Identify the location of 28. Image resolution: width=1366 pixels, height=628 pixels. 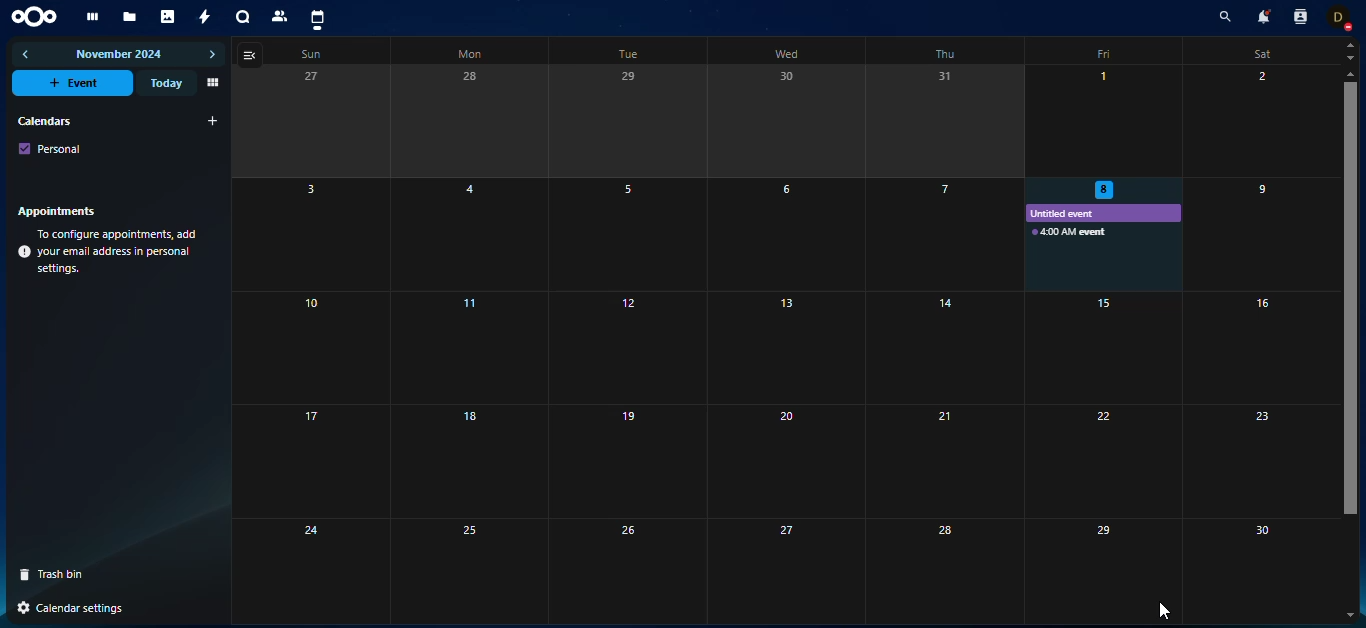
(936, 571).